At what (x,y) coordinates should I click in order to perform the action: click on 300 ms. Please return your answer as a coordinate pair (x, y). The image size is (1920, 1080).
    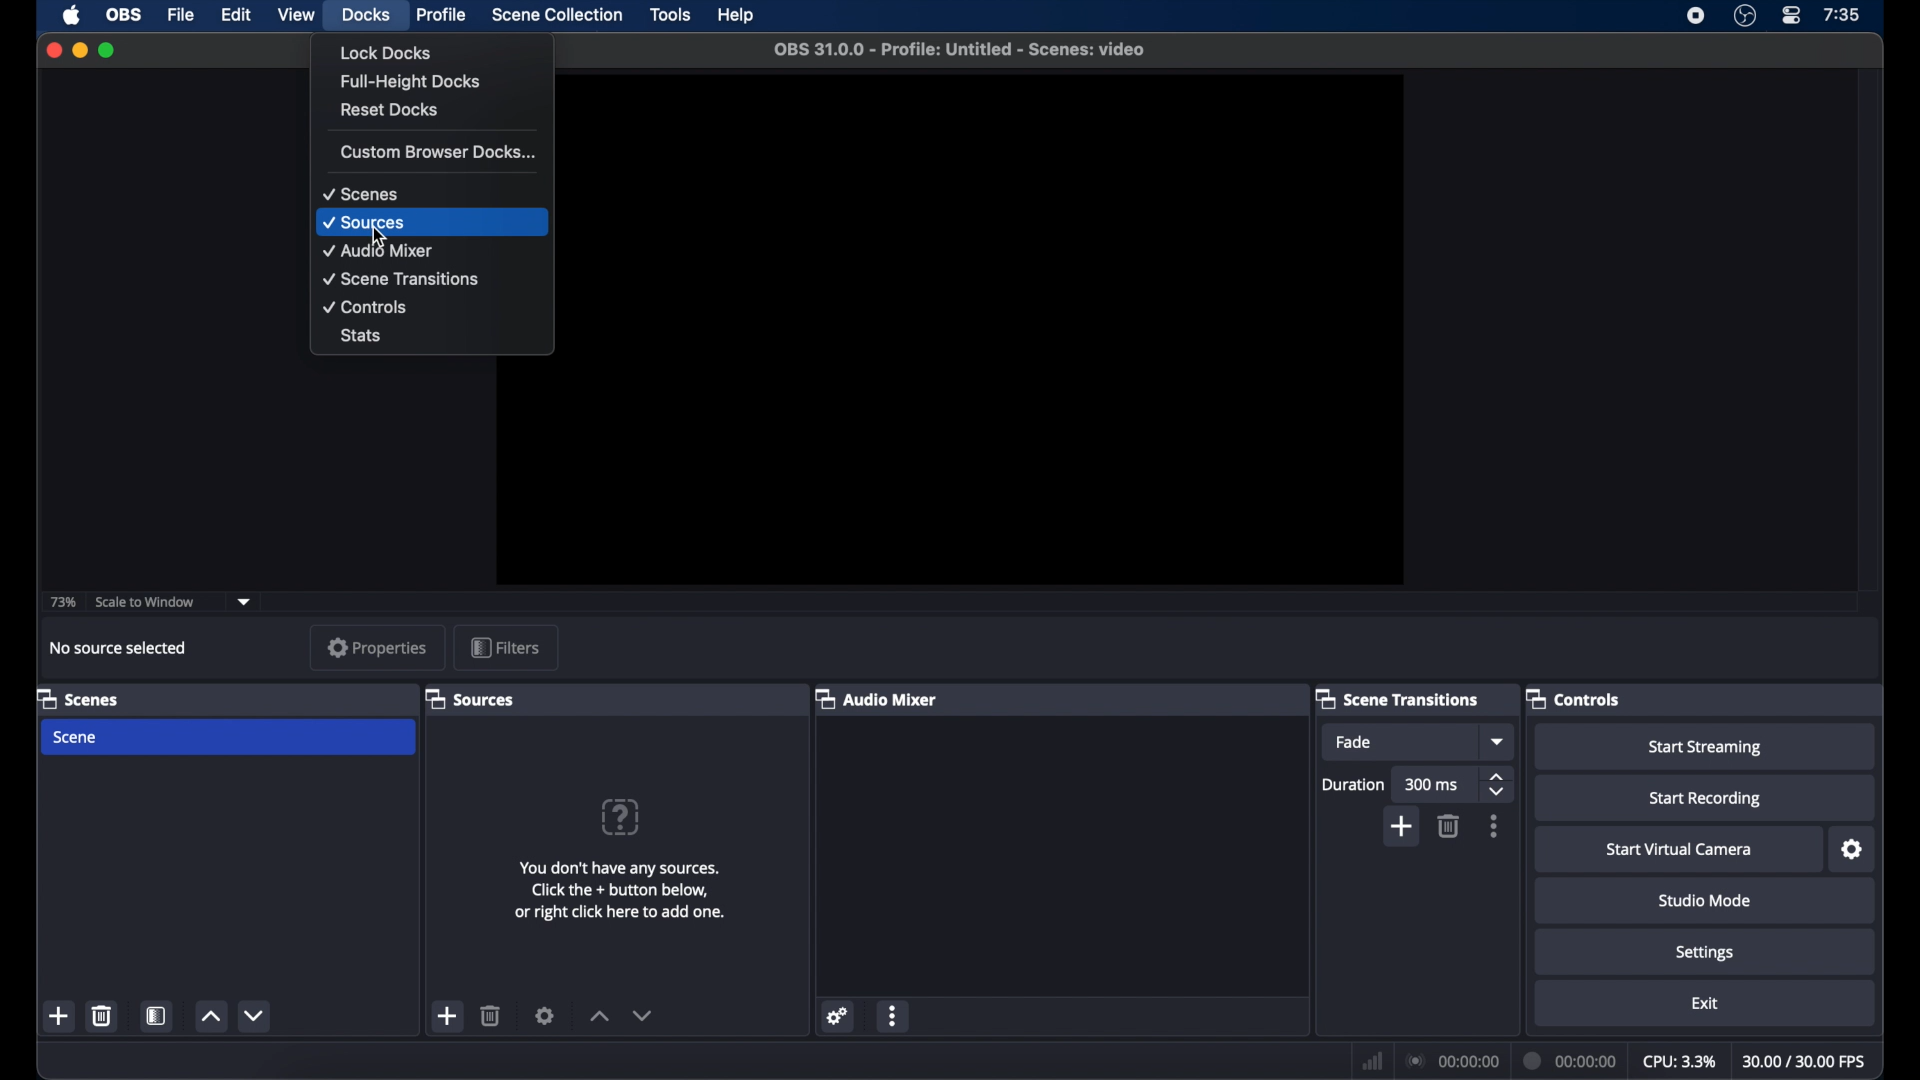
    Looking at the image, I should click on (1433, 783).